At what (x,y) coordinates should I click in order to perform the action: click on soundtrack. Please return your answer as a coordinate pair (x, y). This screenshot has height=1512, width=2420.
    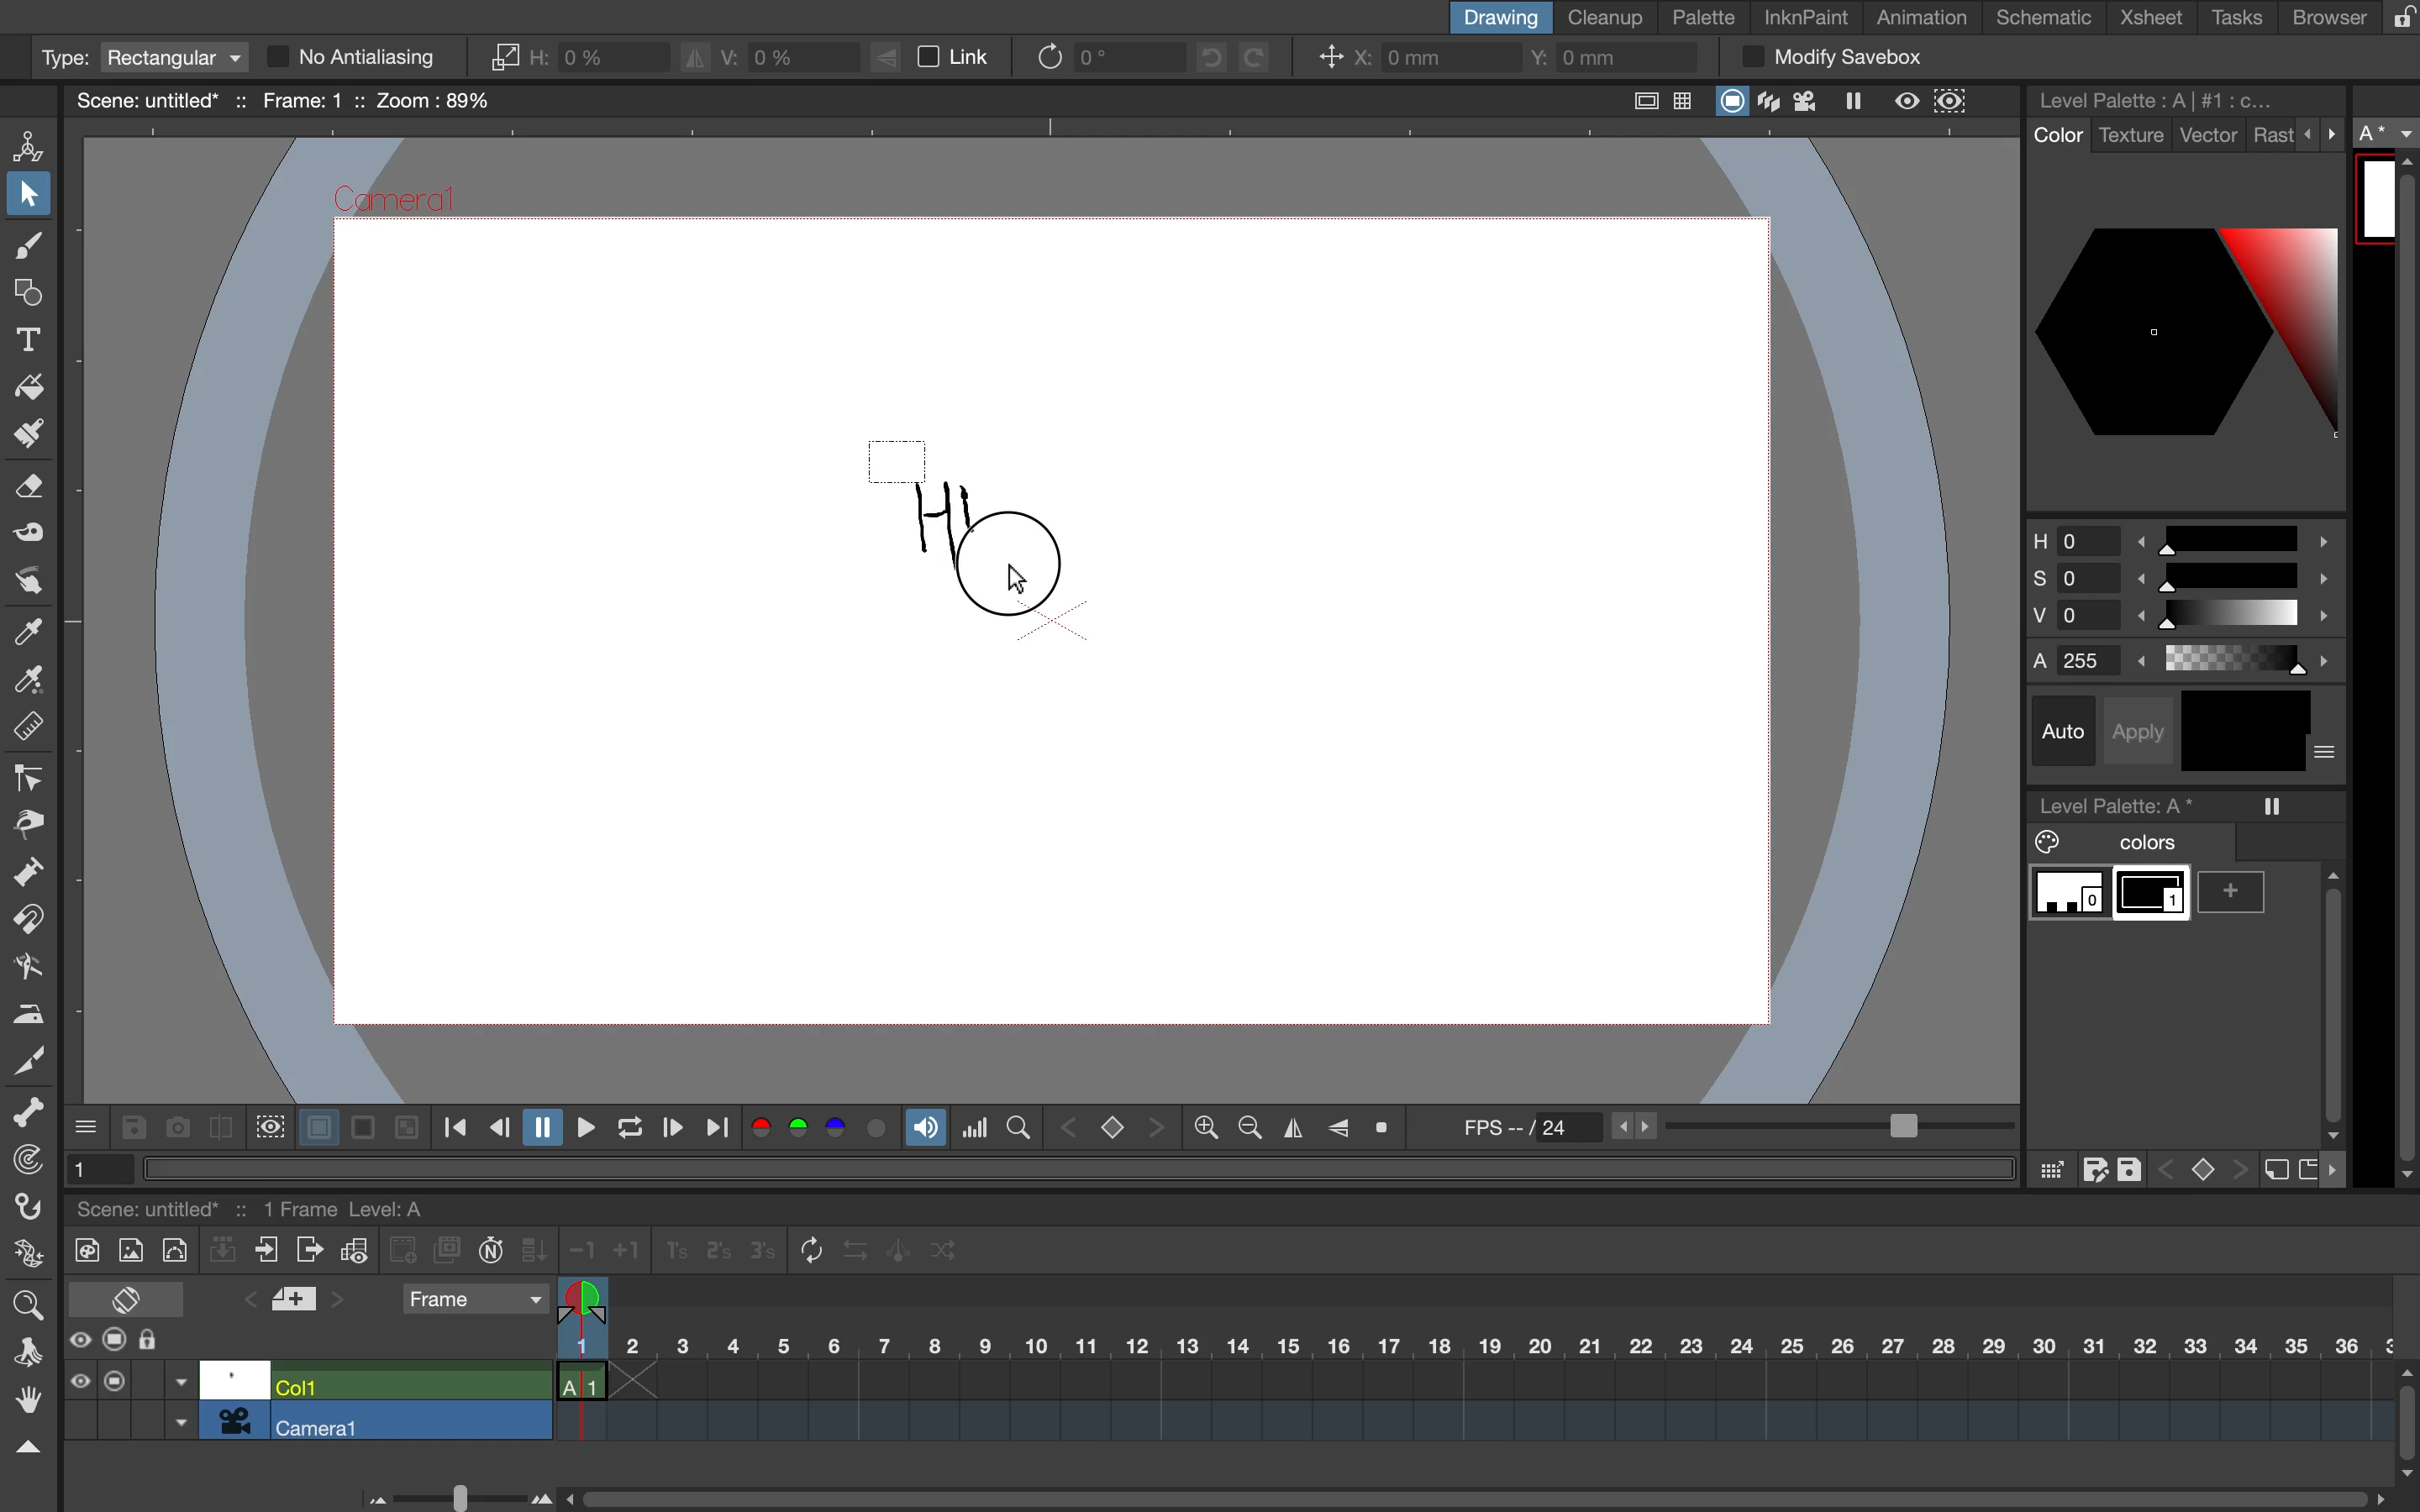
    Looking at the image, I should click on (925, 1133).